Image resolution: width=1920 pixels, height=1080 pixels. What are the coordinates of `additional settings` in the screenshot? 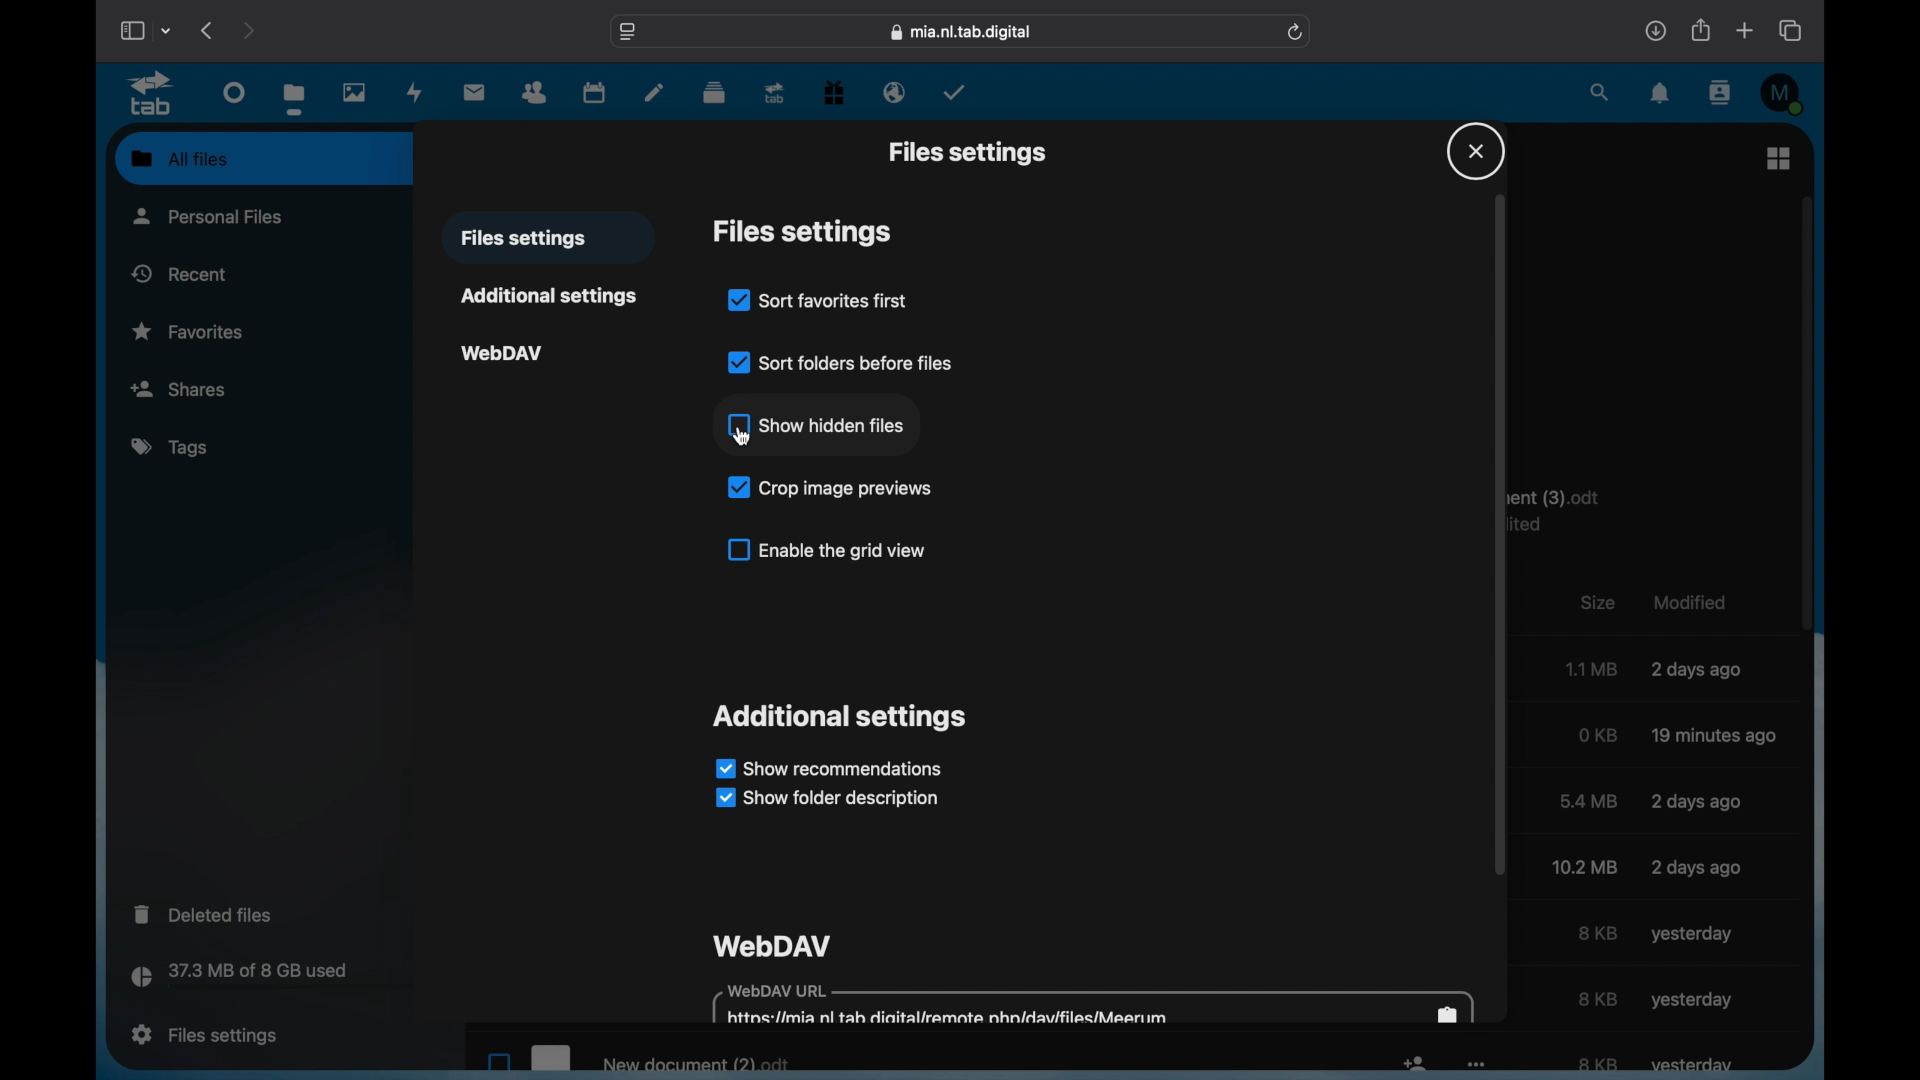 It's located at (550, 296).